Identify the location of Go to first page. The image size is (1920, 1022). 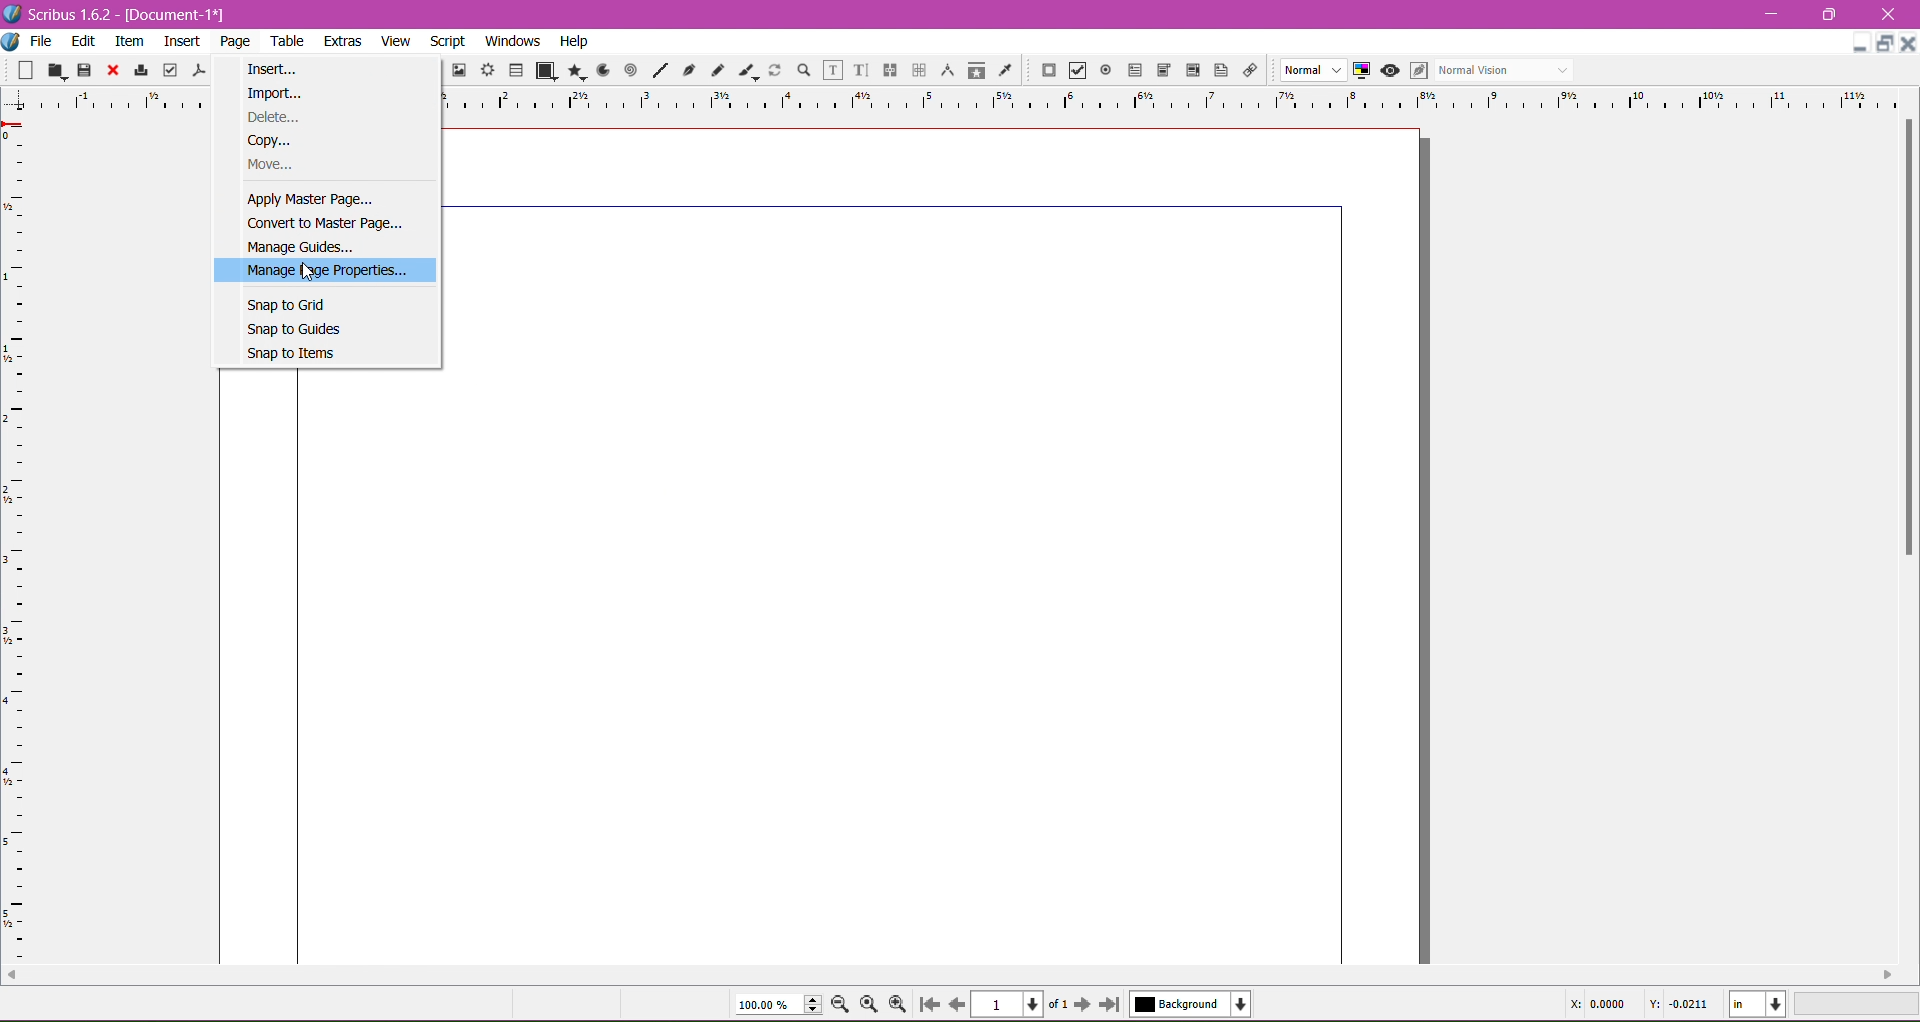
(927, 1005).